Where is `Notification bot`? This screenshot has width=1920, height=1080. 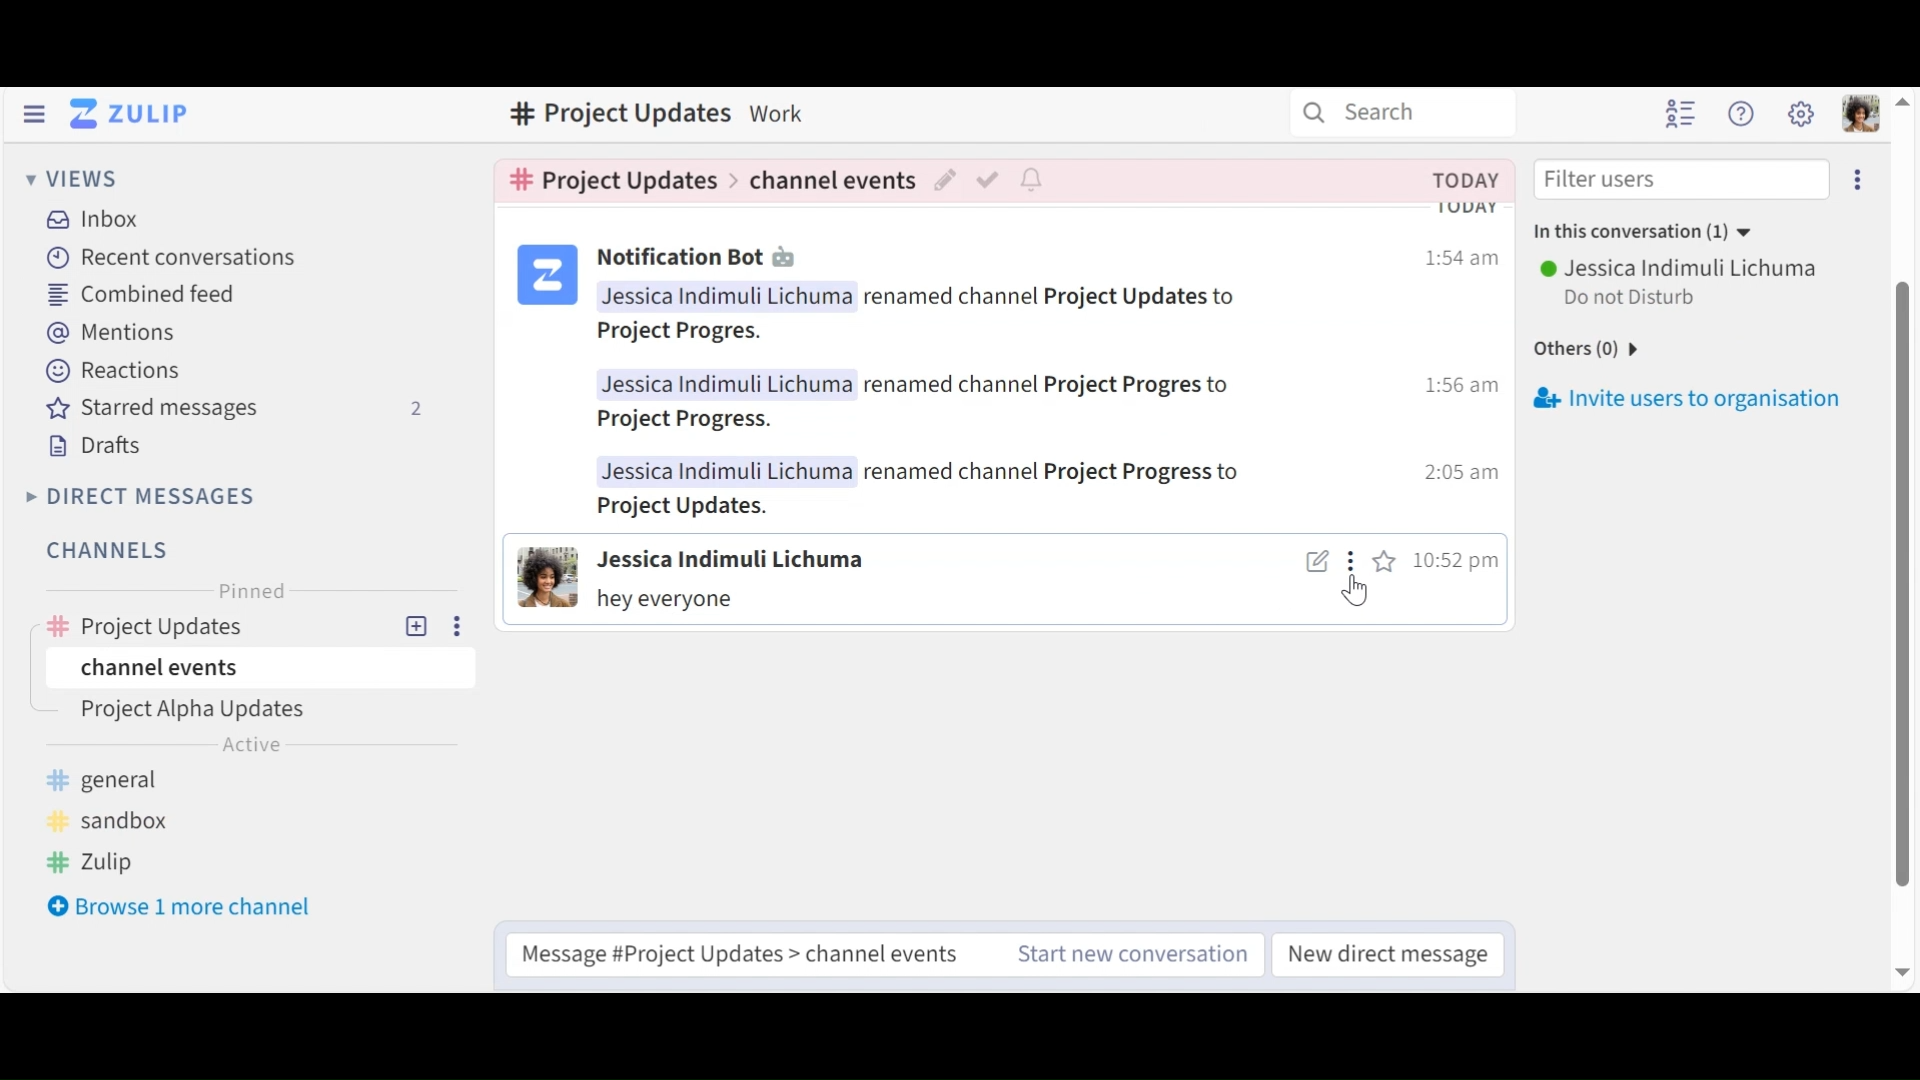 Notification bot is located at coordinates (701, 258).